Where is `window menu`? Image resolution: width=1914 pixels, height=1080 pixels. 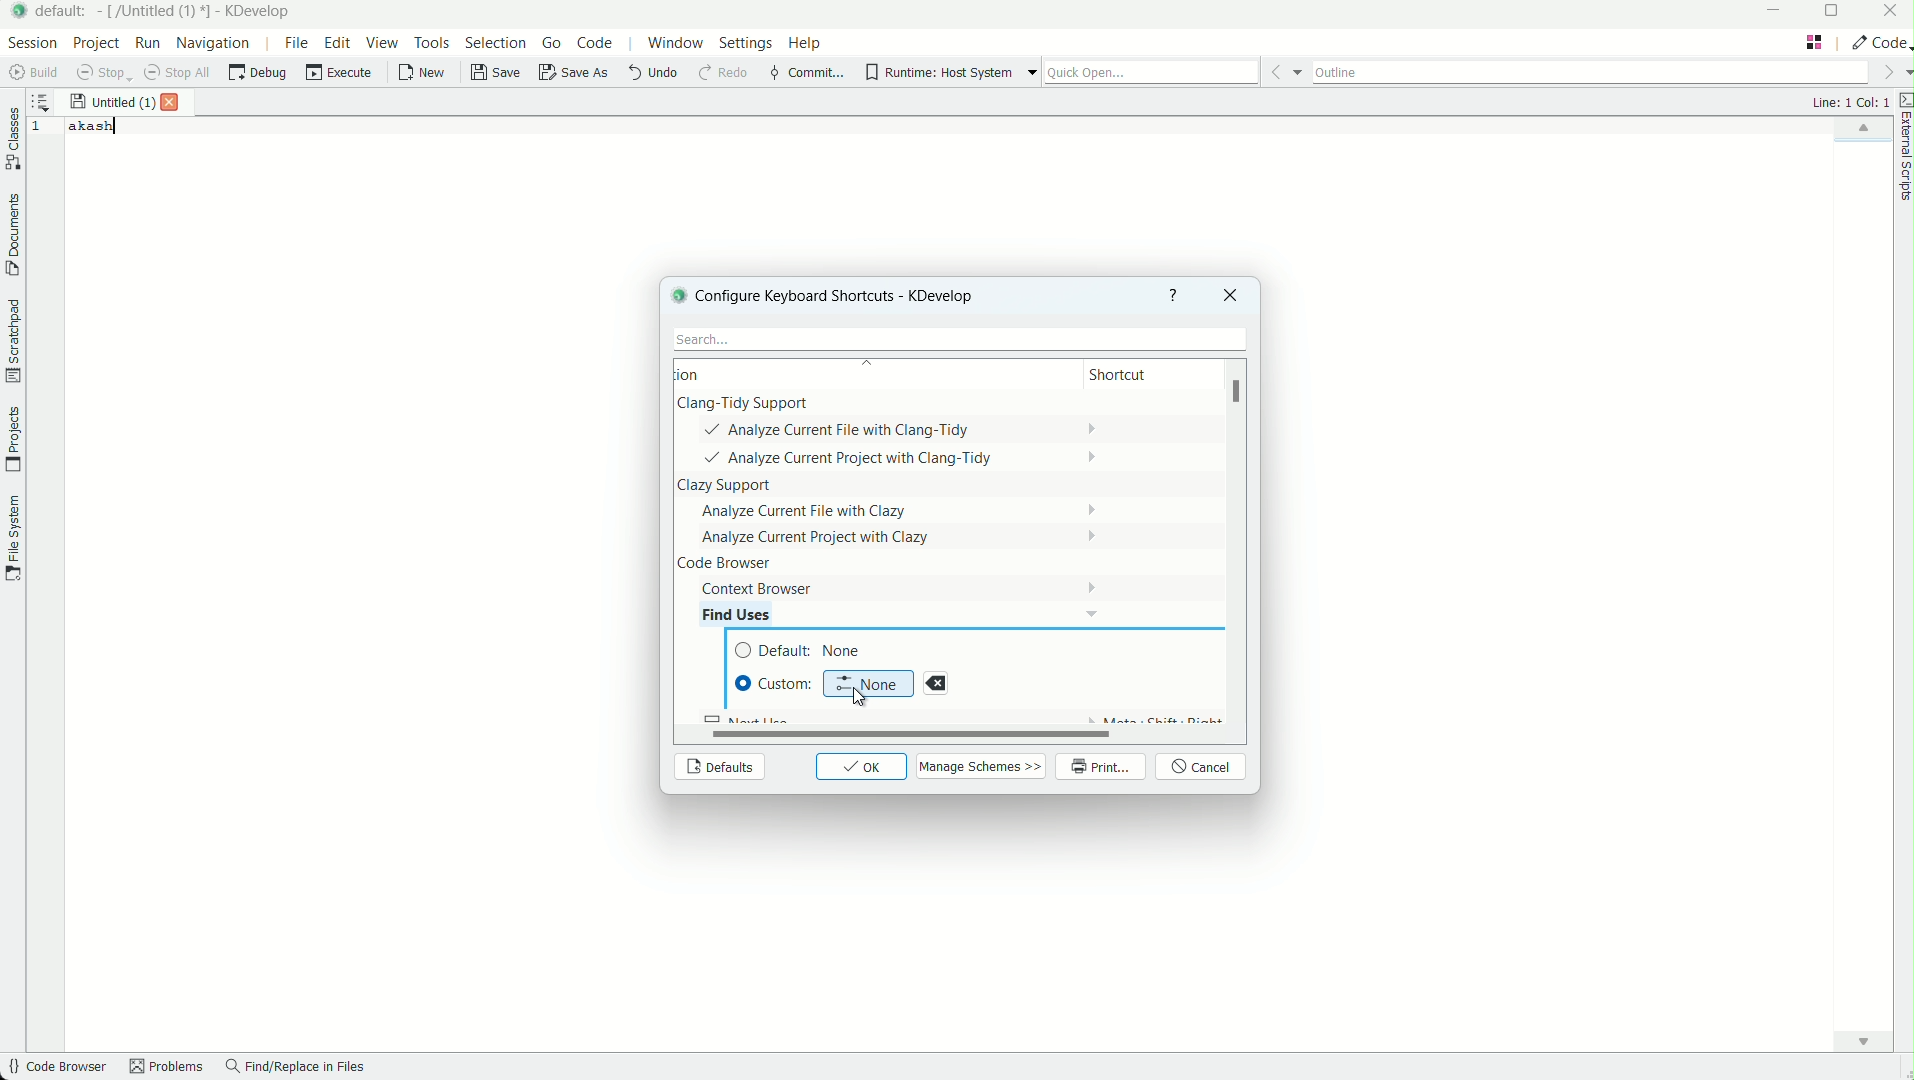
window menu is located at coordinates (675, 46).